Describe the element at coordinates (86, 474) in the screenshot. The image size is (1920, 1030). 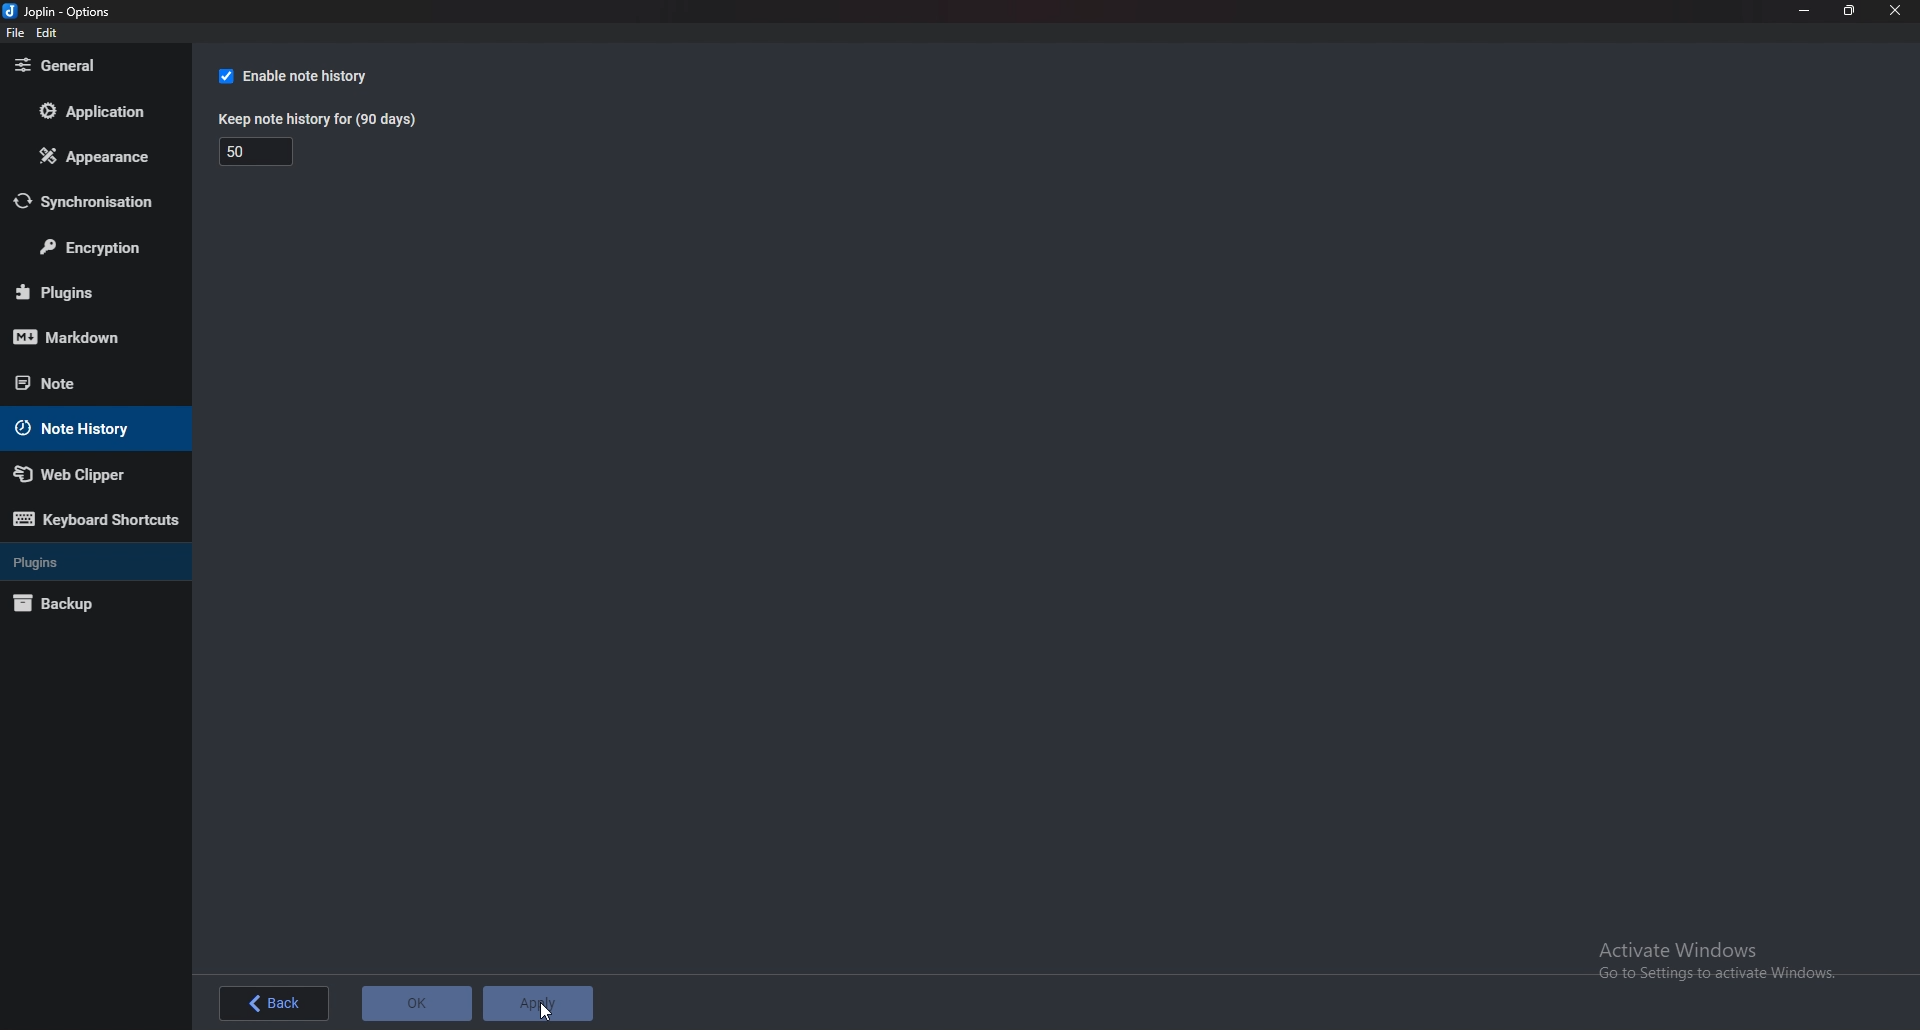
I see `Web Clipper` at that location.